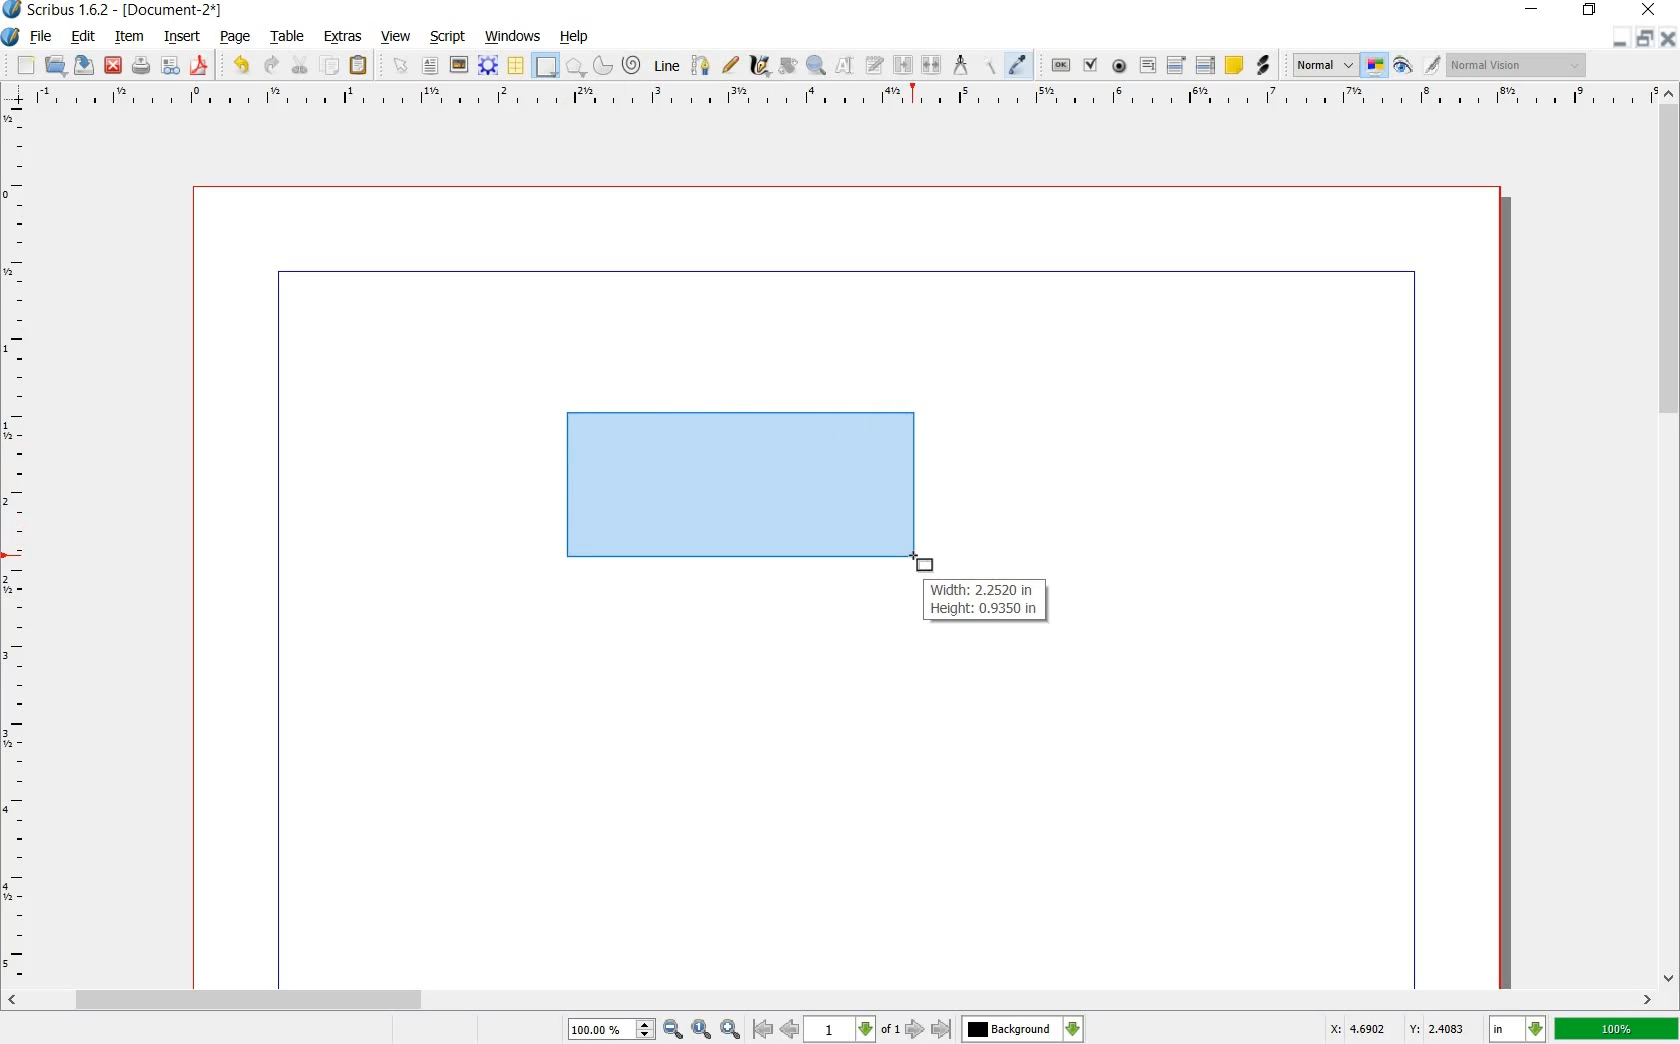 The width and height of the screenshot is (1680, 1044). I want to click on RESTORE, so click(1647, 38).